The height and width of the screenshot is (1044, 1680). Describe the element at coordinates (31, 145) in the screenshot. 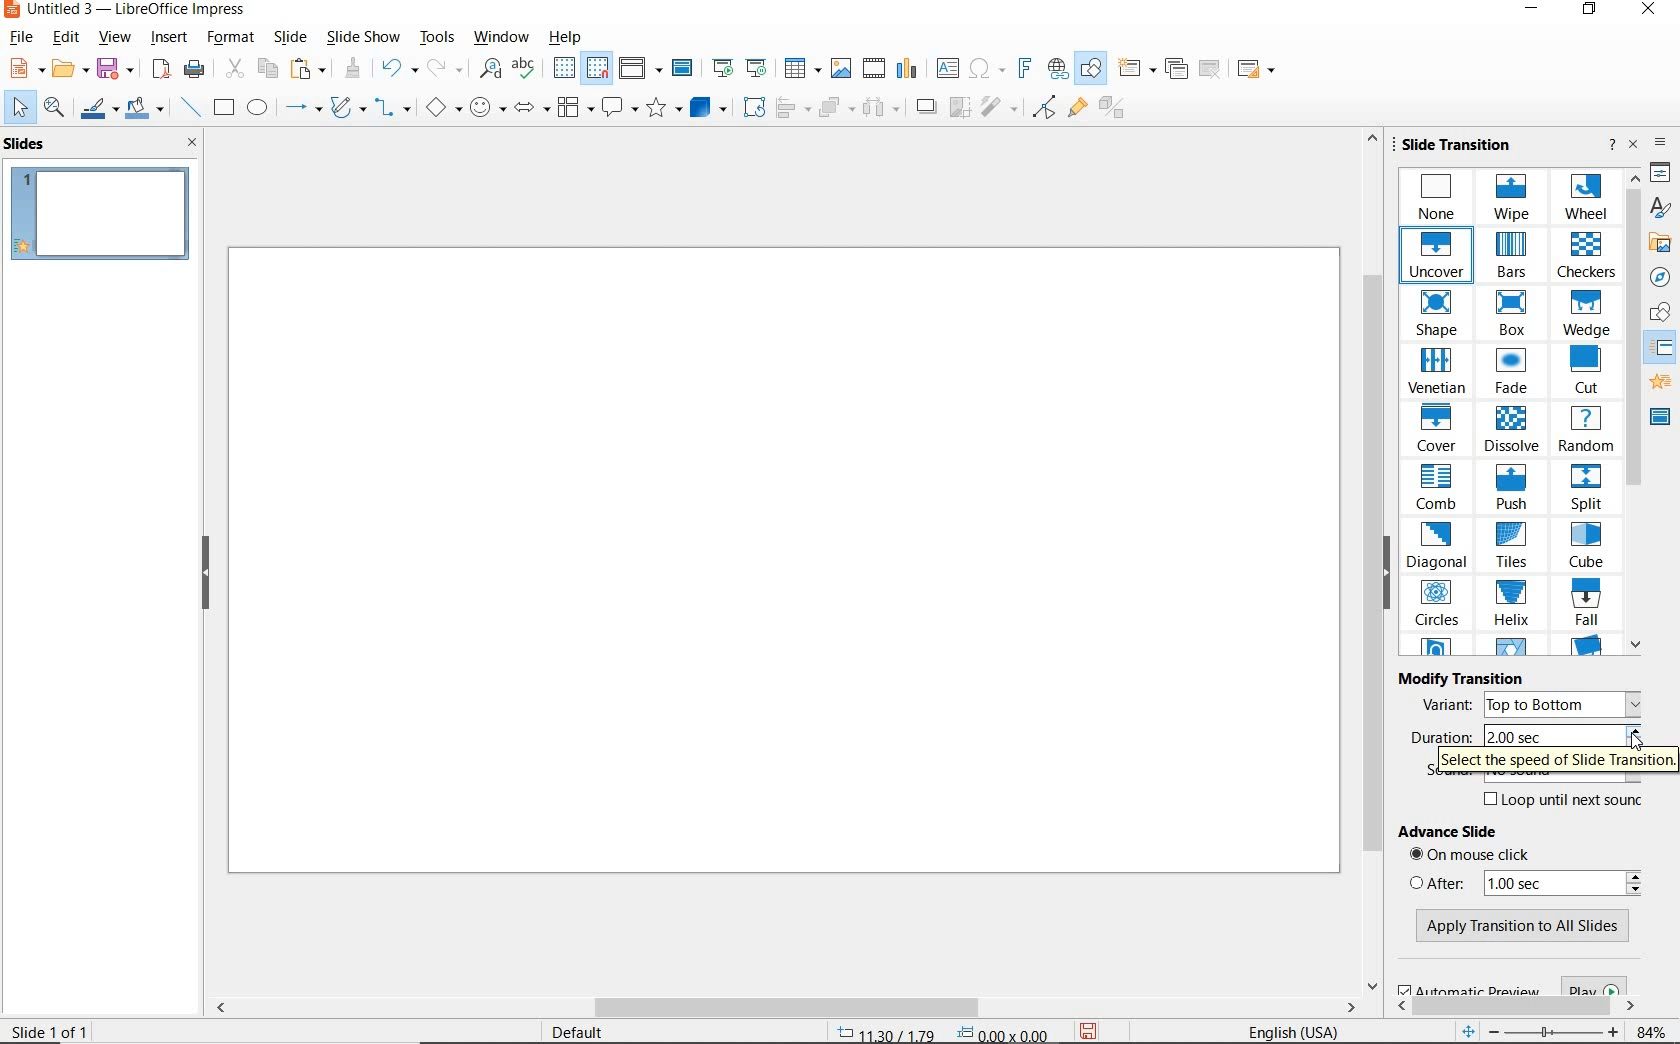

I see `SLIDES` at that location.